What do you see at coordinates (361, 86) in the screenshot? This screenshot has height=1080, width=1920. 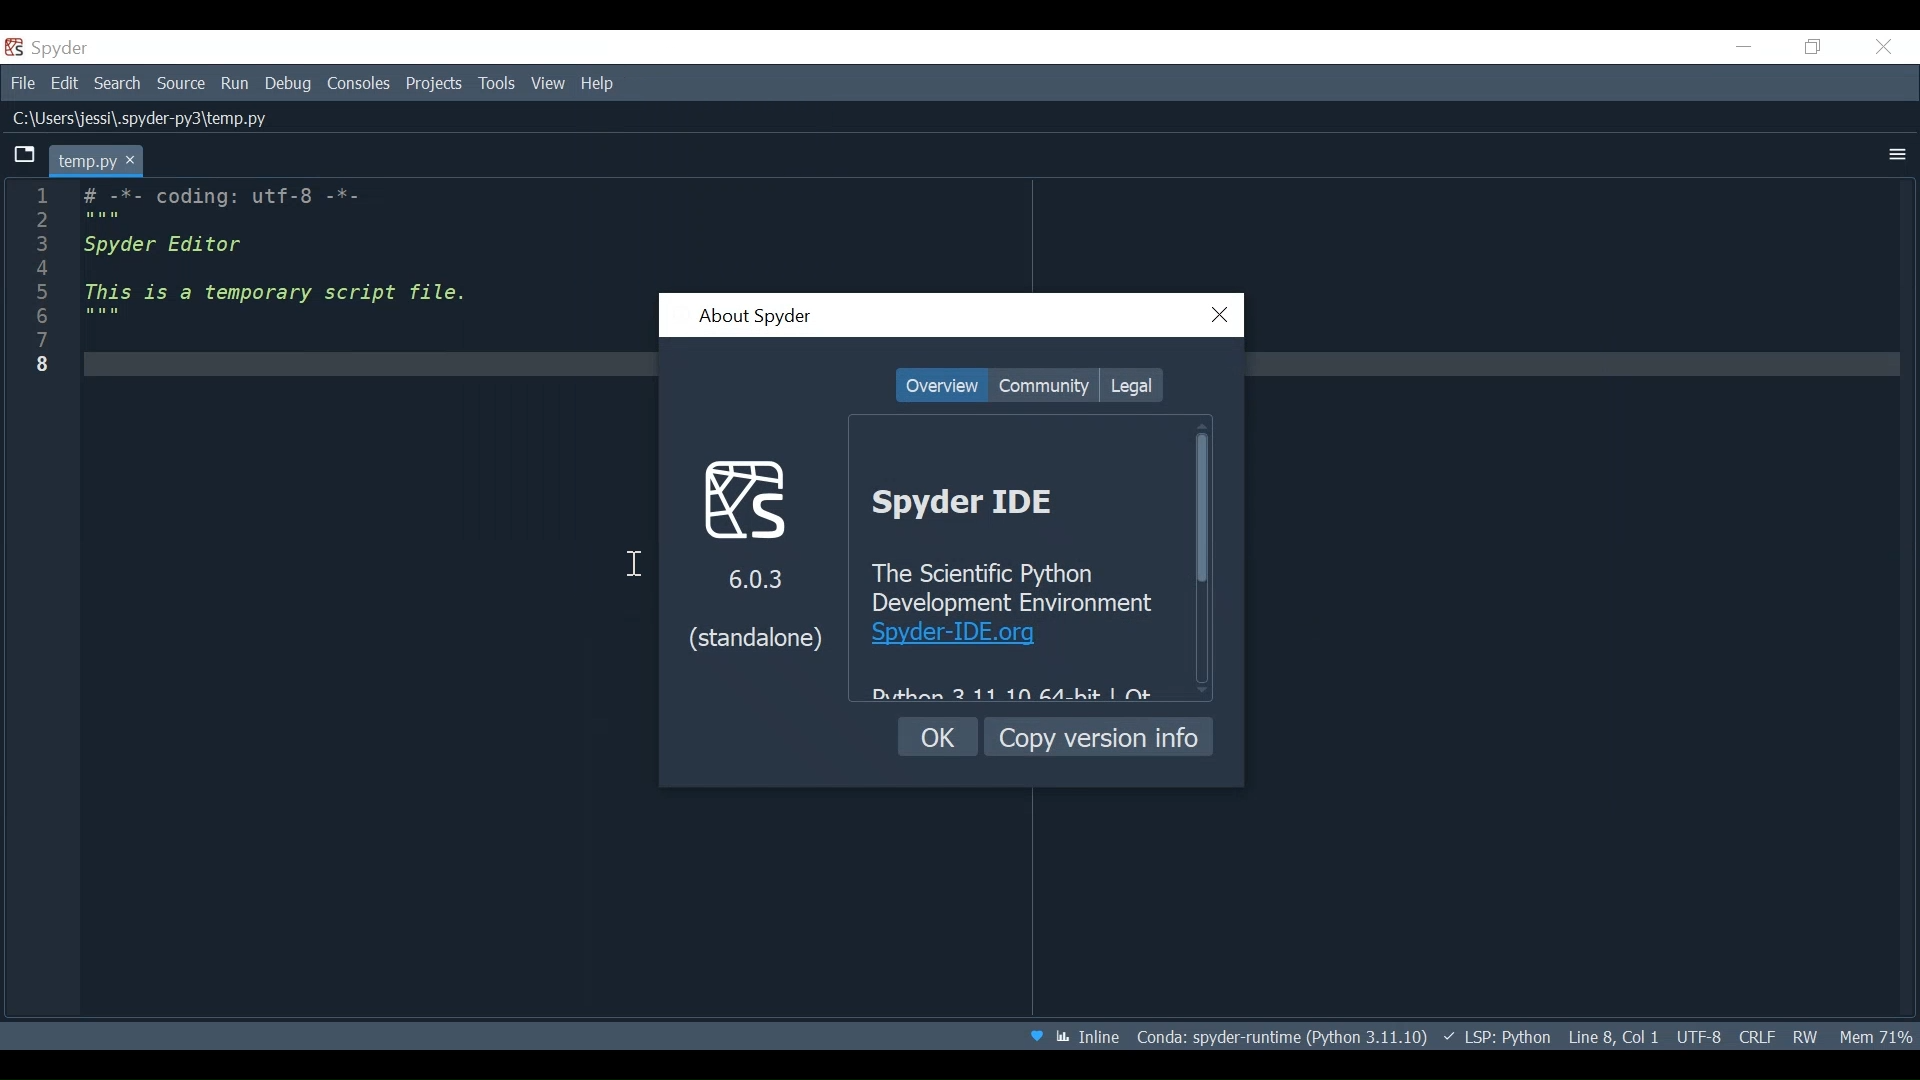 I see `Consoles` at bounding box center [361, 86].